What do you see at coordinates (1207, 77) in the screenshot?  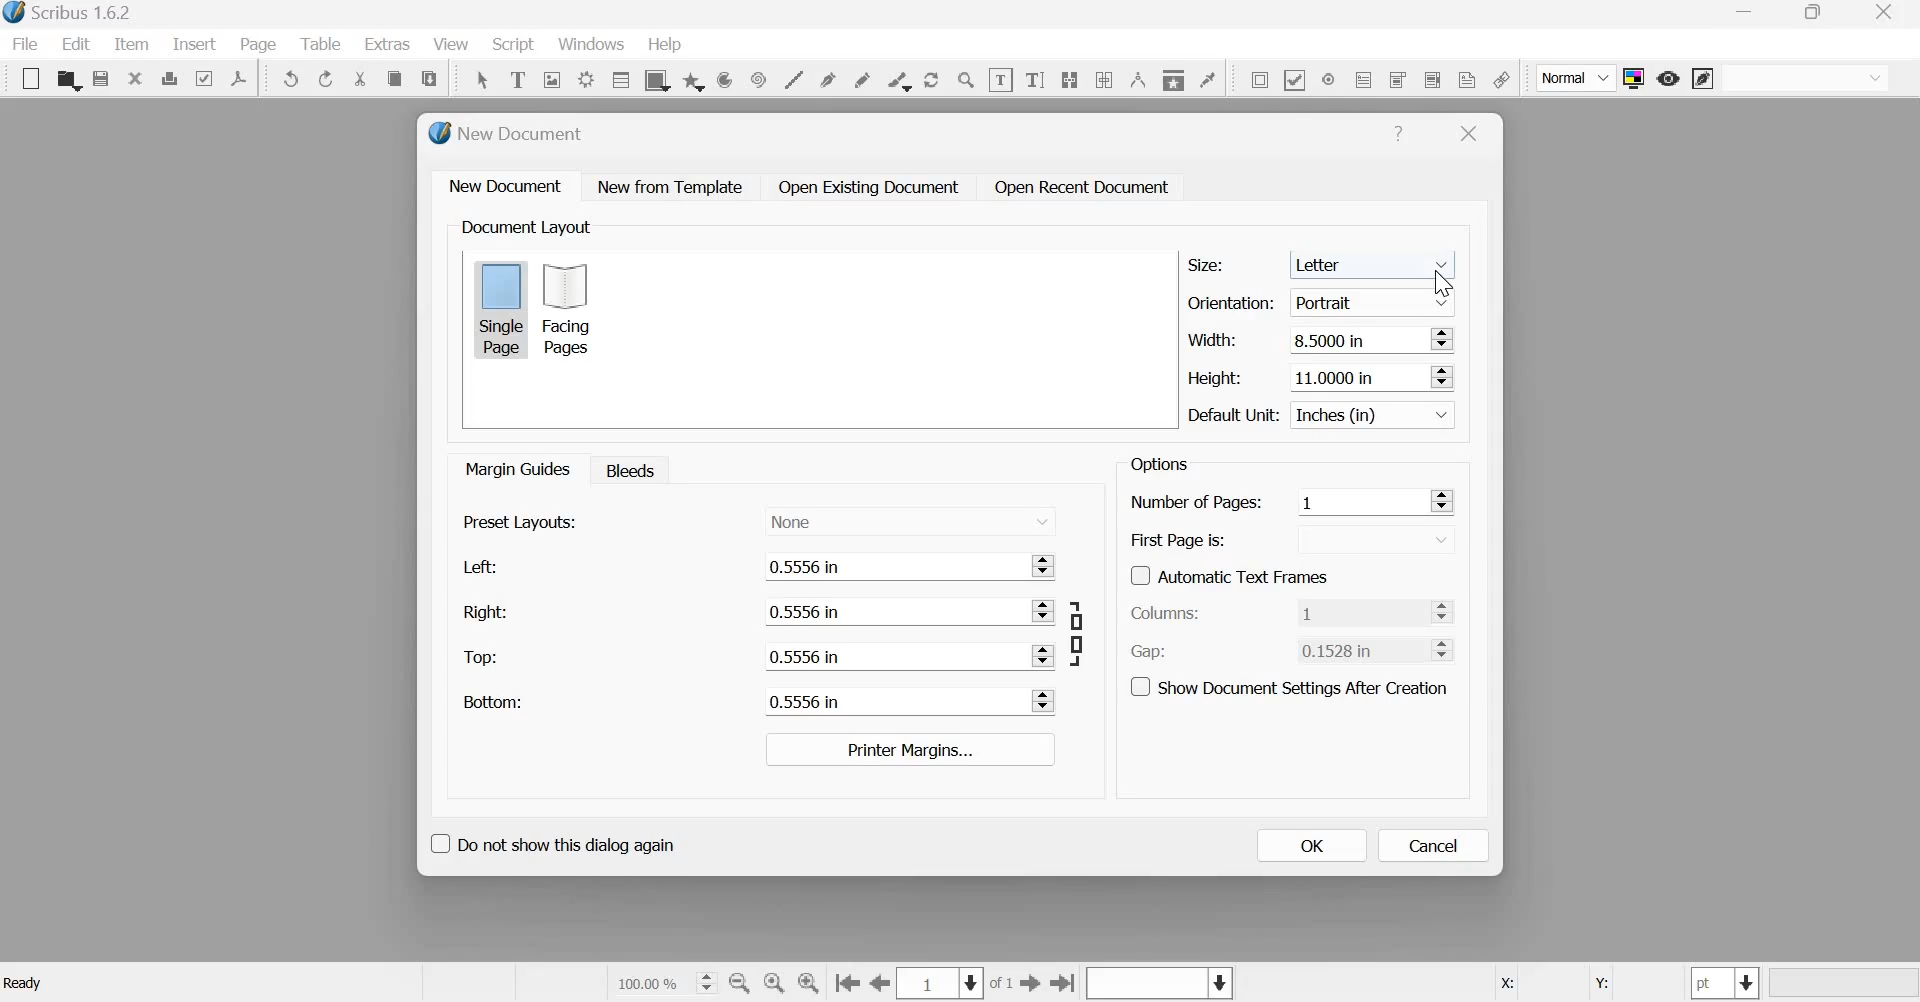 I see `Eye dropper` at bounding box center [1207, 77].